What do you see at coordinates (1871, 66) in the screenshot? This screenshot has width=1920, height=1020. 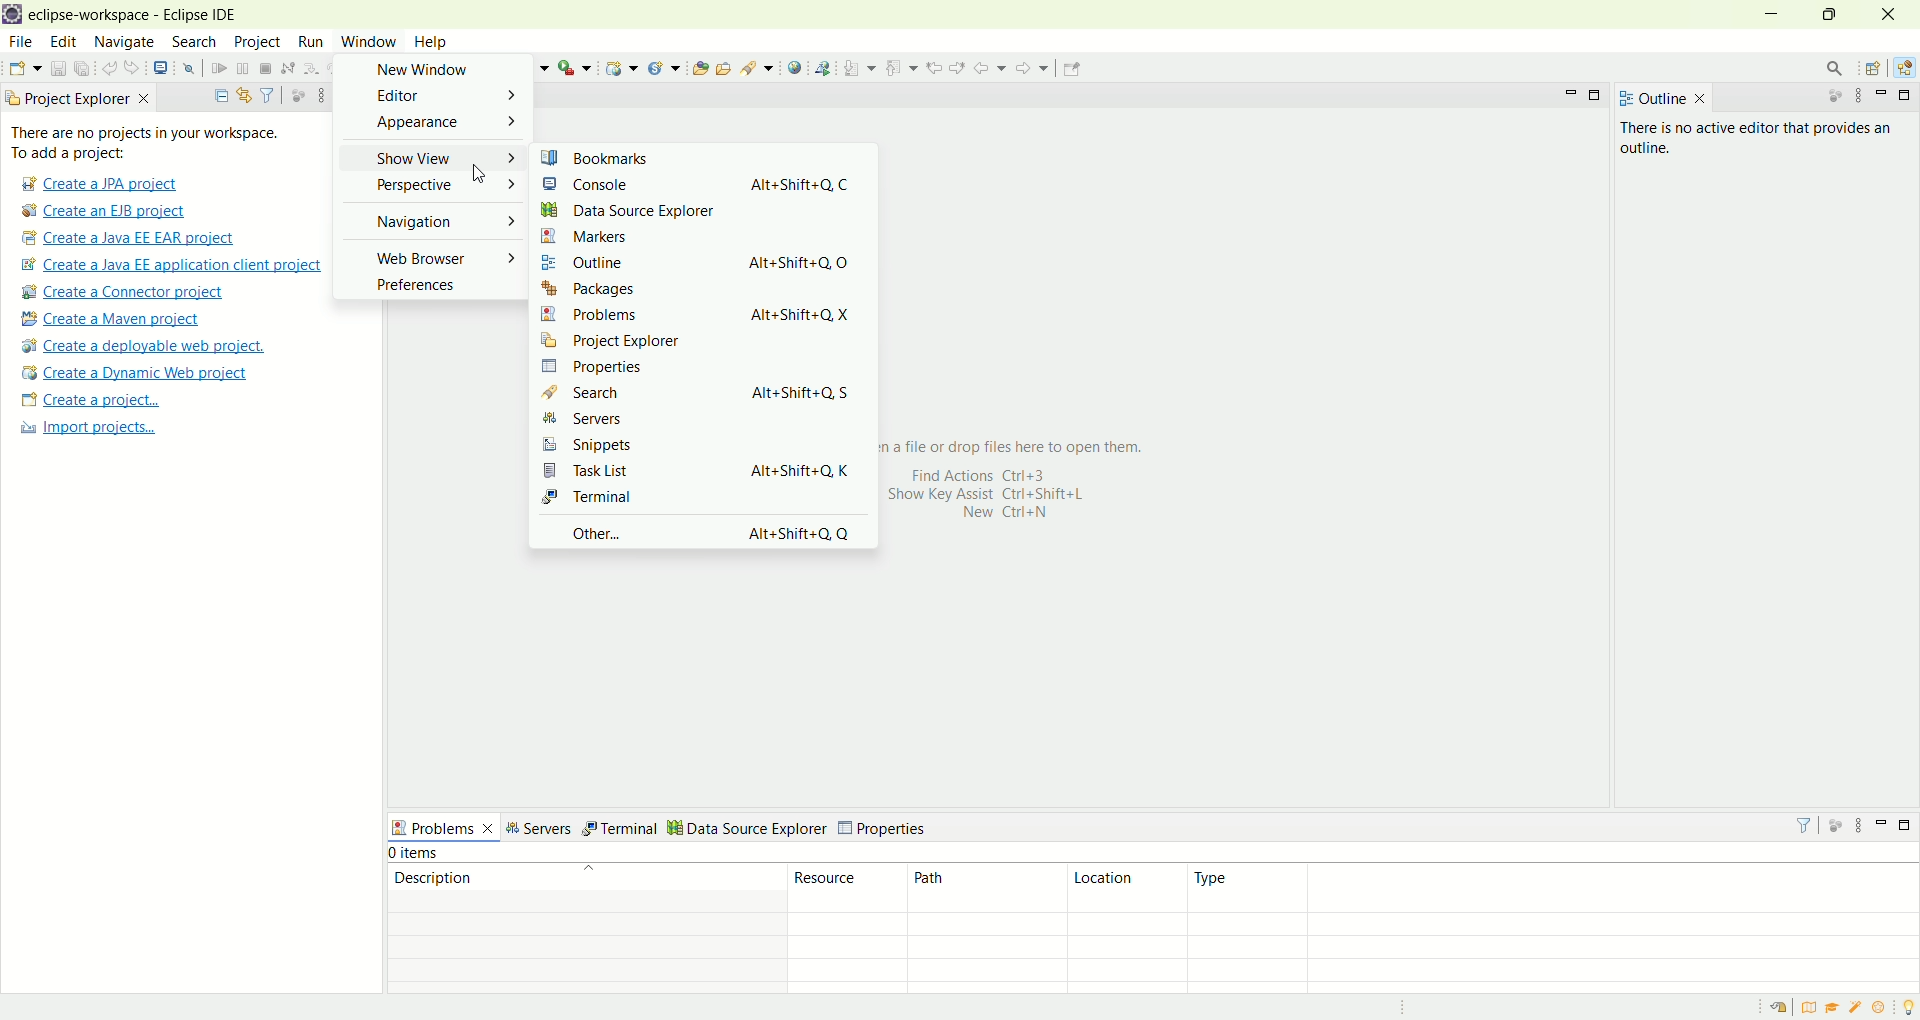 I see `open perspective` at bounding box center [1871, 66].